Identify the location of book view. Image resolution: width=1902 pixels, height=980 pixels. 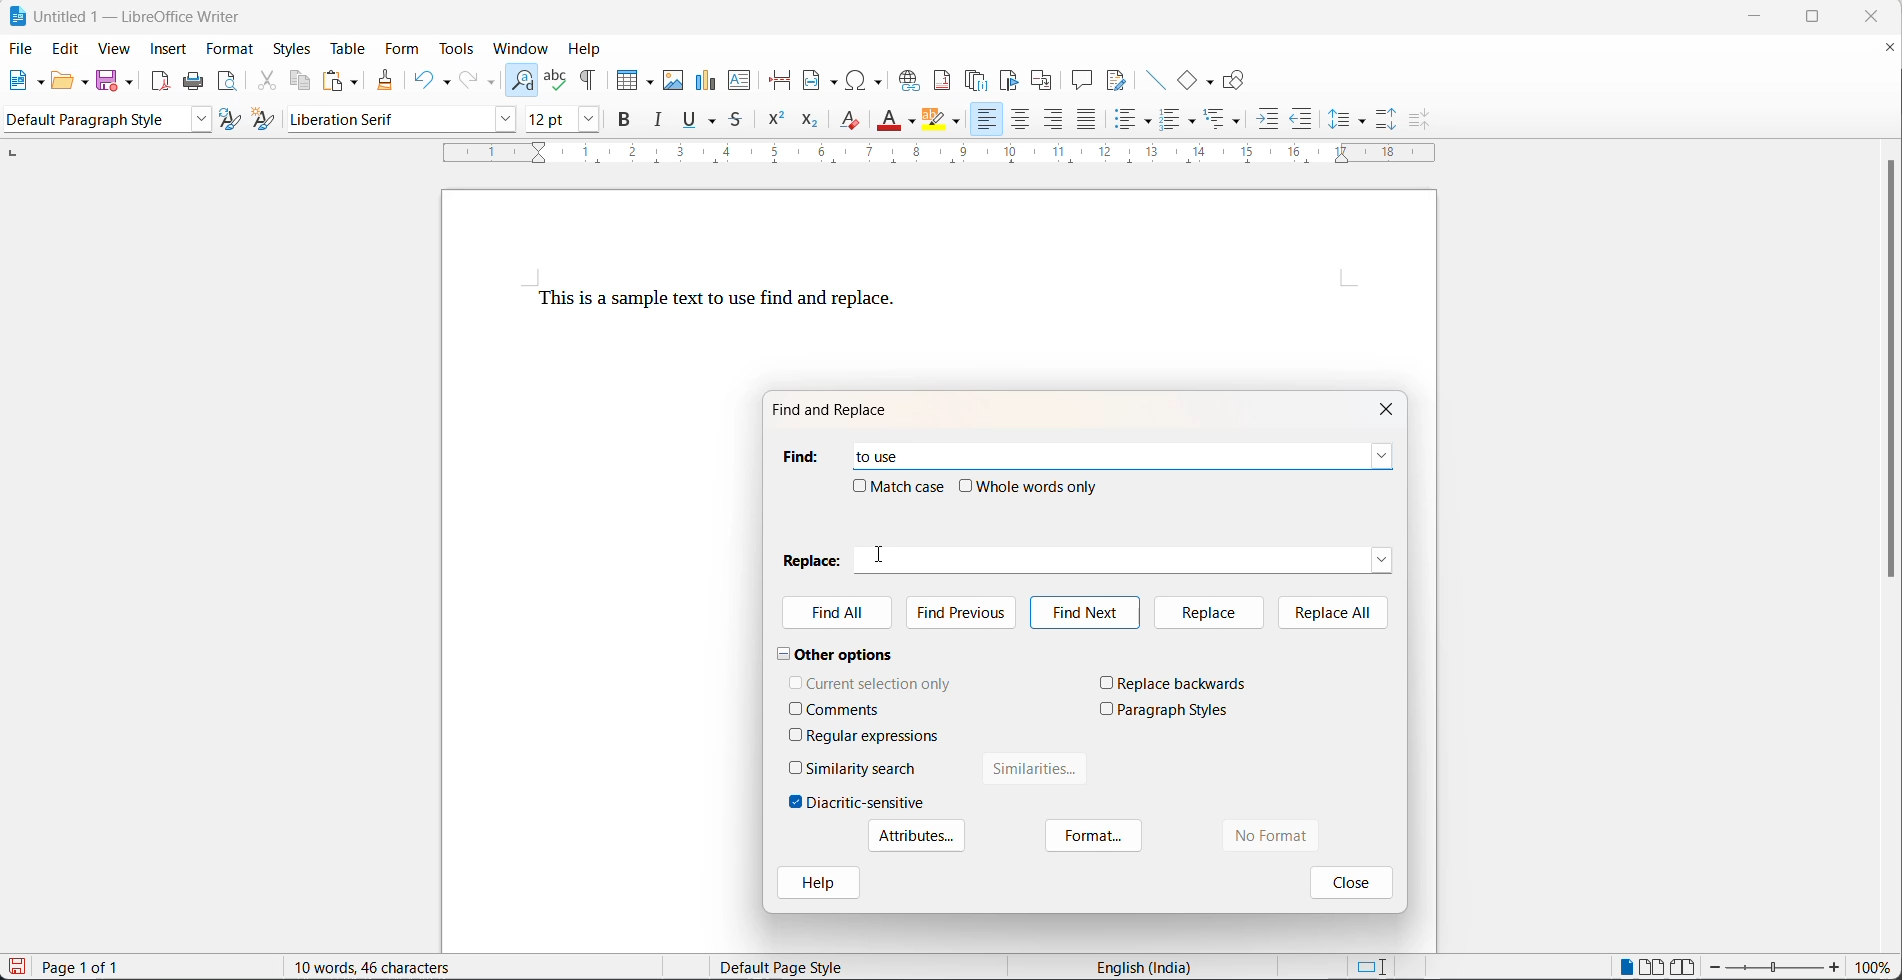
(1684, 966).